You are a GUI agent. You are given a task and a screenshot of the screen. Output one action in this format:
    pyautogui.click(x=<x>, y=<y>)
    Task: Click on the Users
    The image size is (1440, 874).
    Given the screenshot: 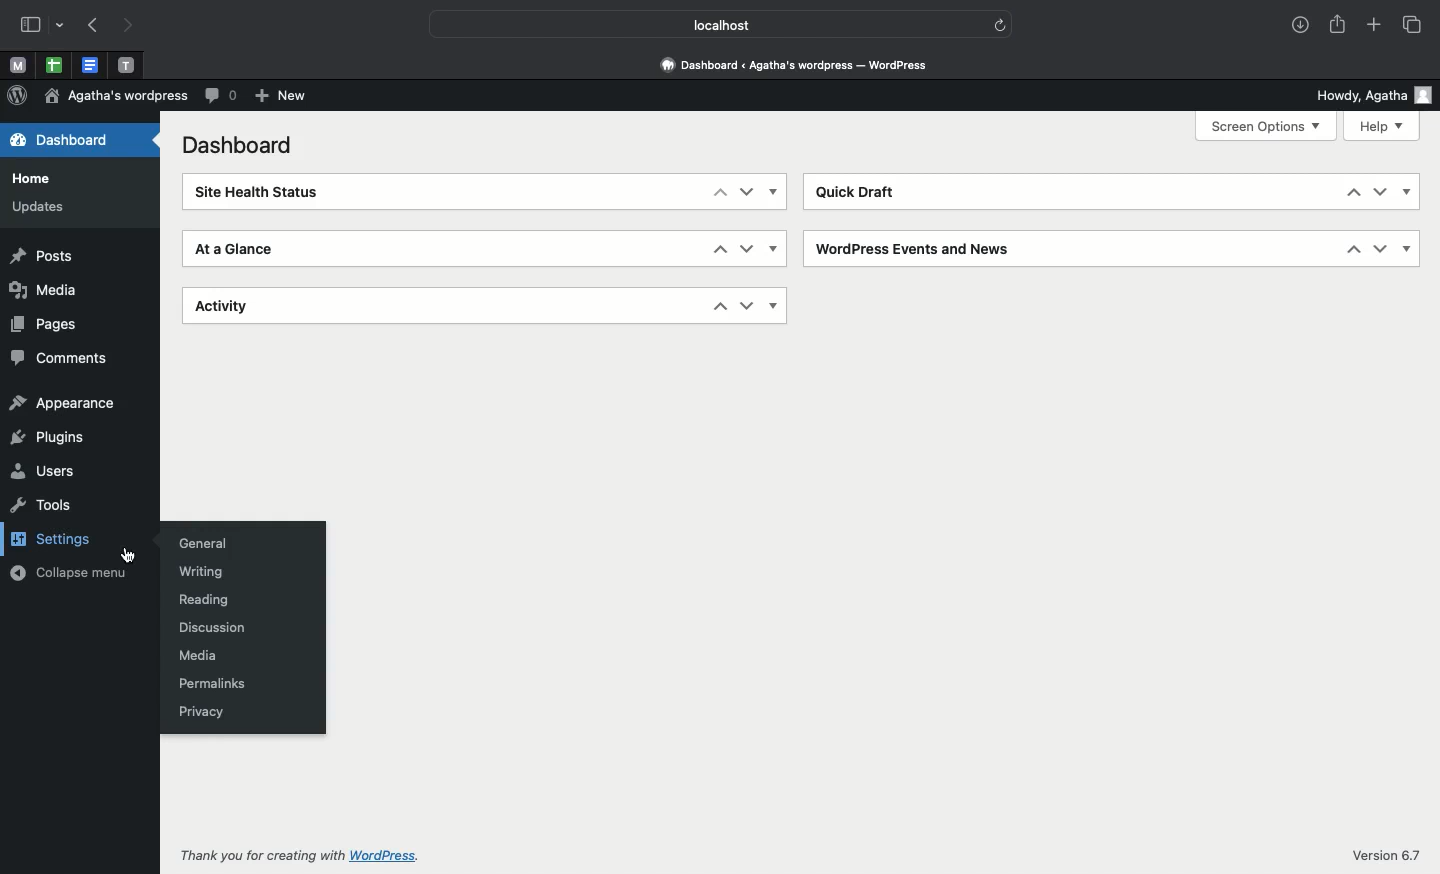 What is the action you would take?
    pyautogui.click(x=46, y=473)
    